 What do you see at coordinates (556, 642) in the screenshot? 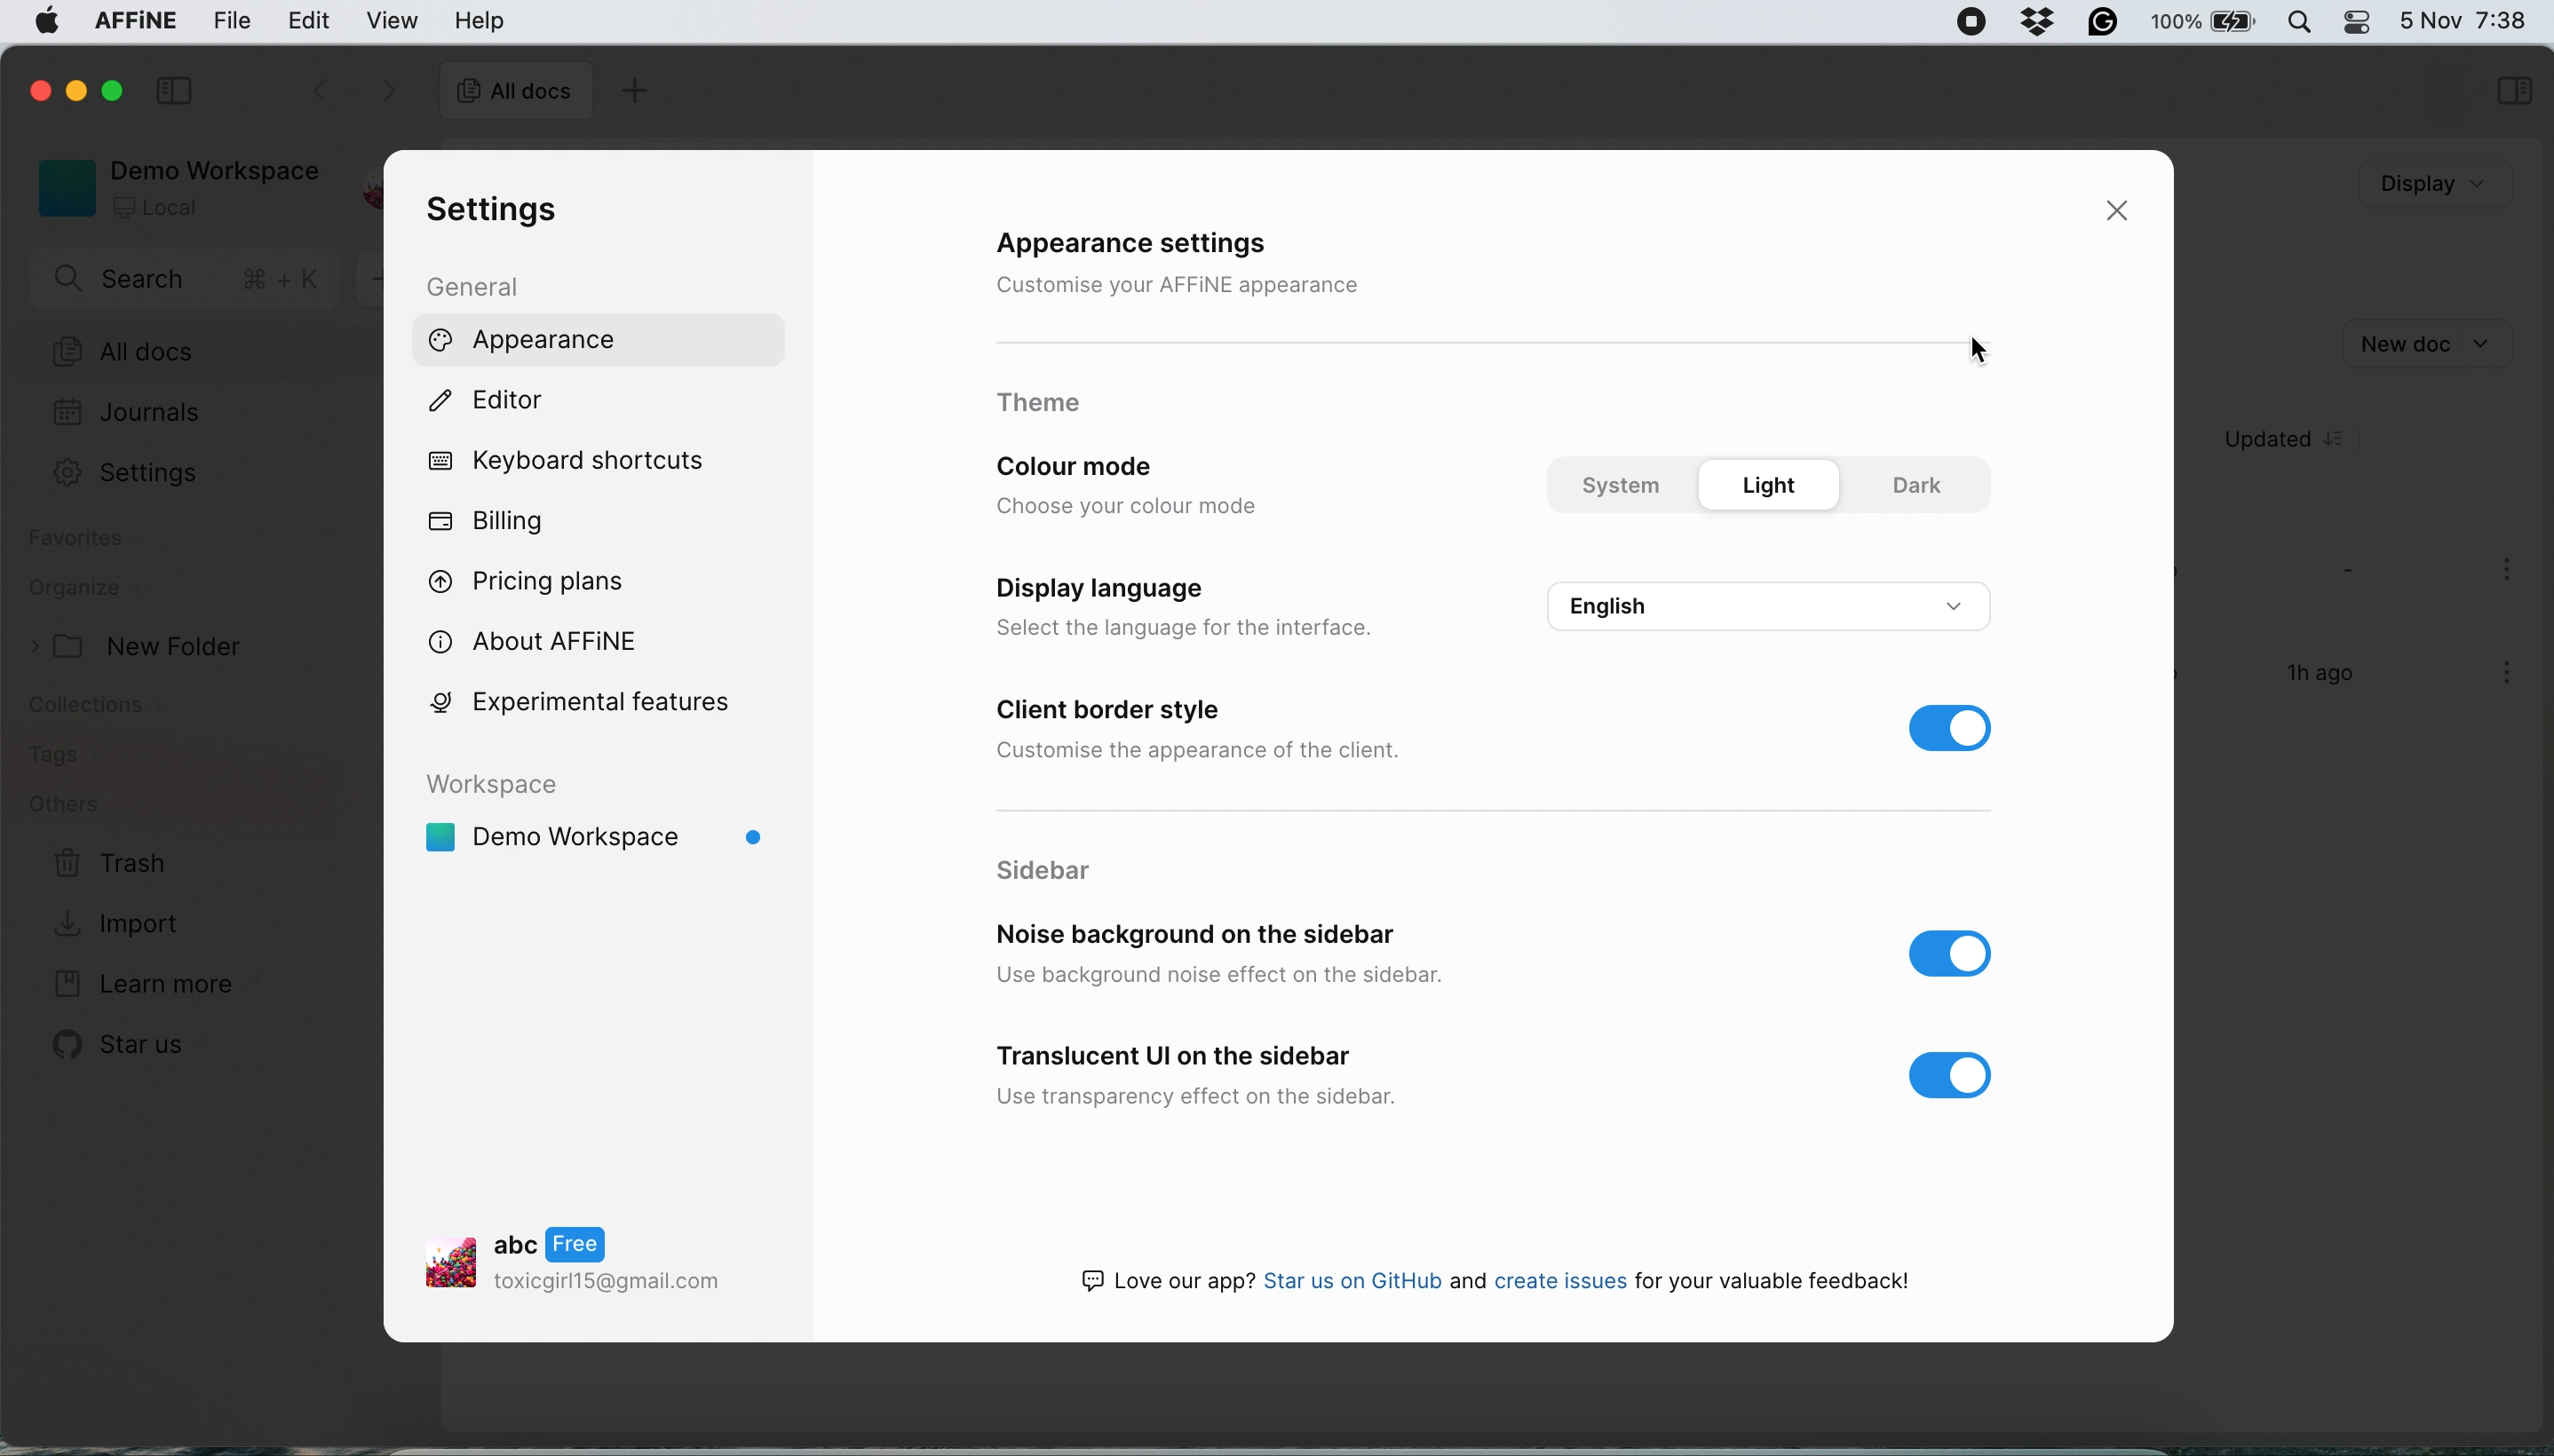
I see `about affine` at bounding box center [556, 642].